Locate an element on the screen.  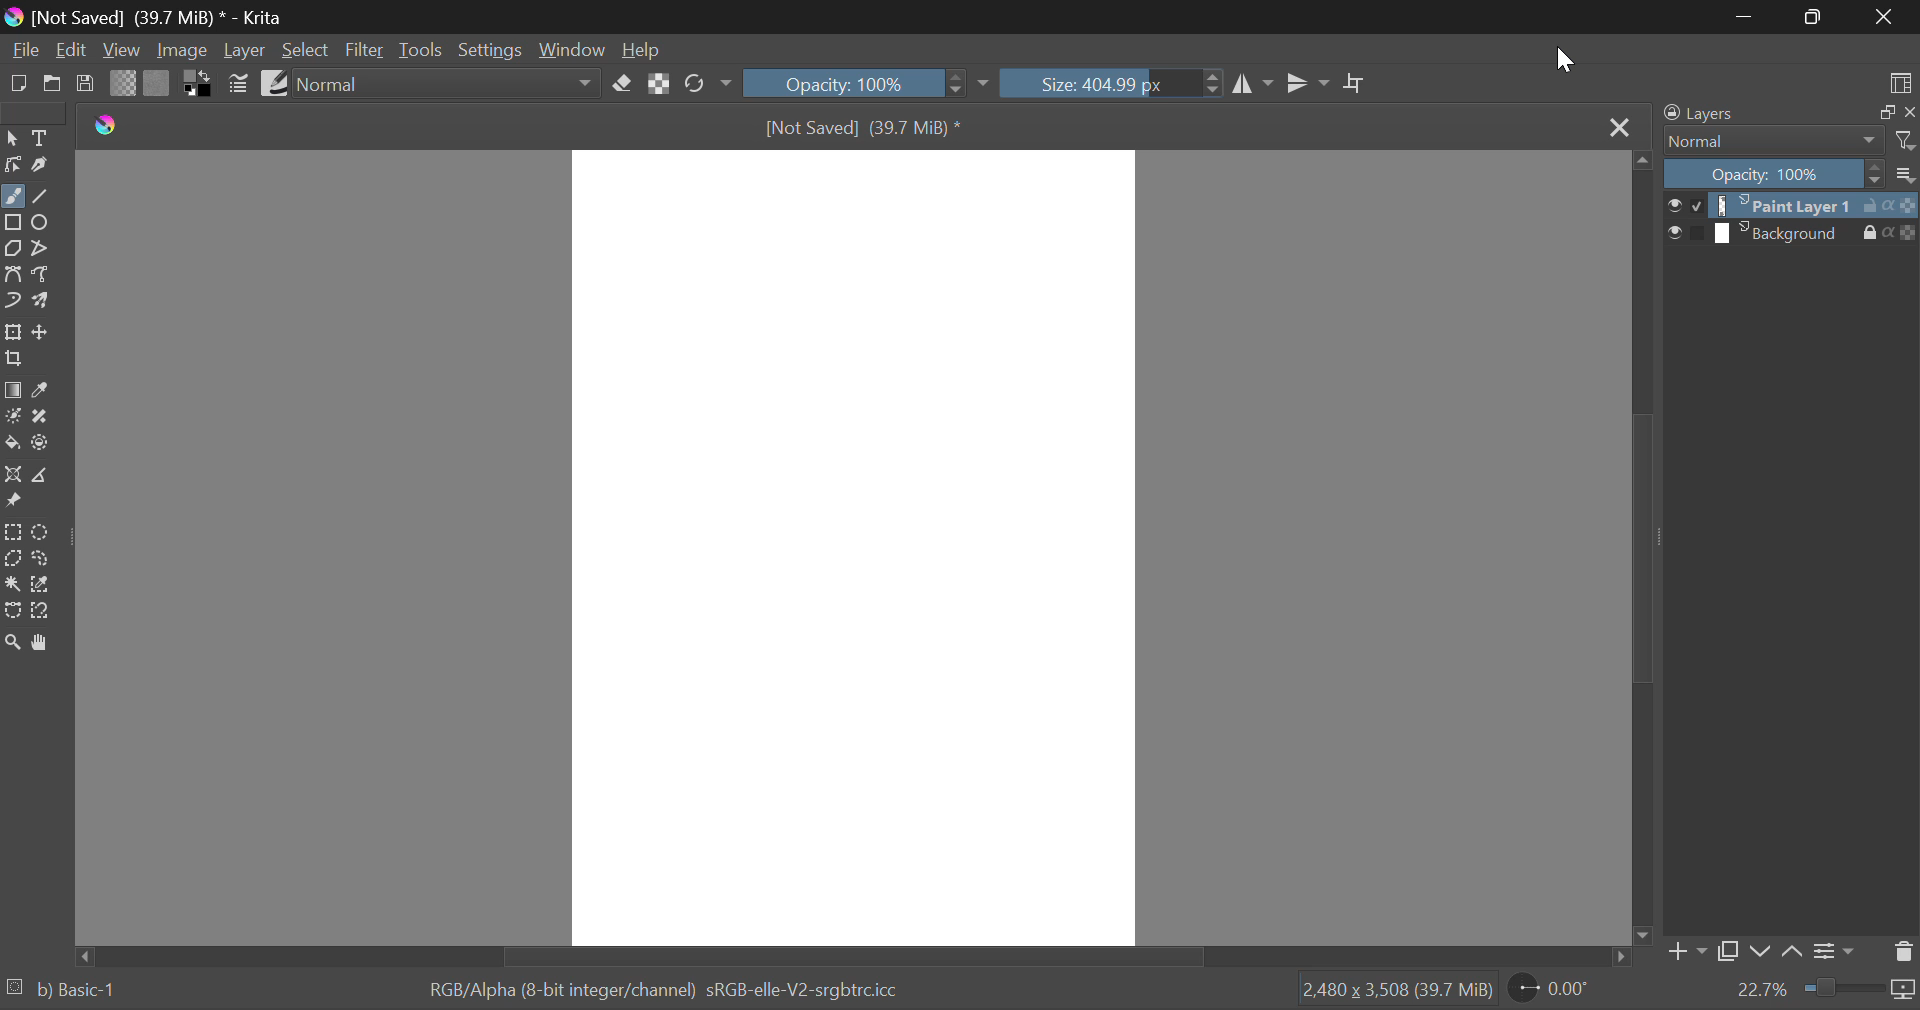
Lock Alpha is located at coordinates (660, 84).